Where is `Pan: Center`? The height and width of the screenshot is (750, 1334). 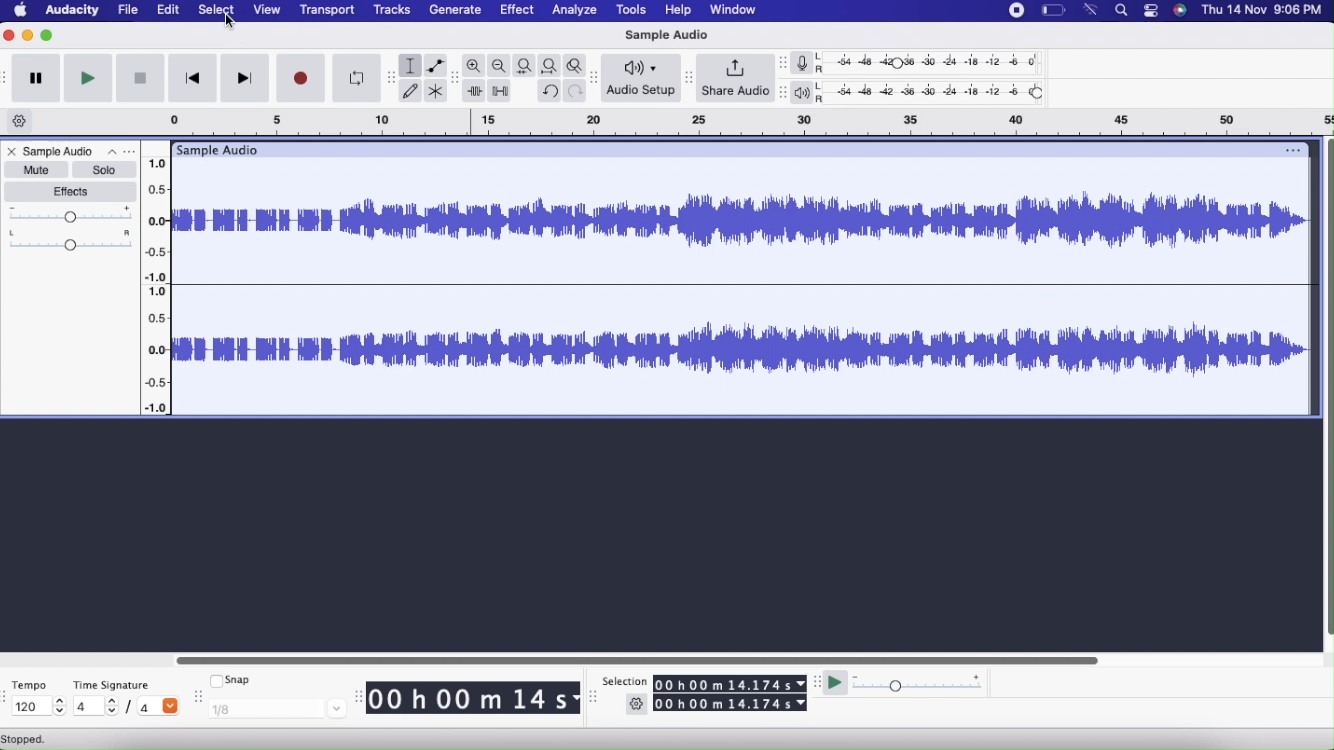 Pan: Center is located at coordinates (69, 242).